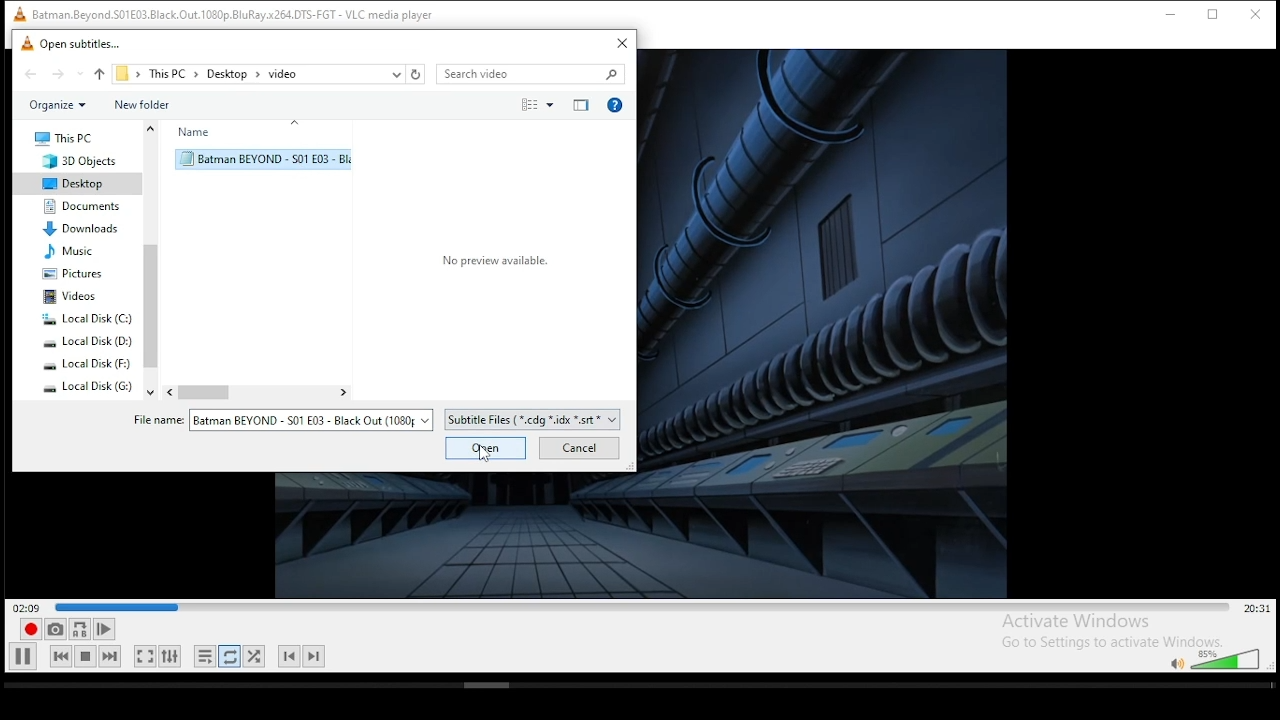 This screenshot has height=720, width=1280. I want to click on remaining/total time, so click(1256, 608).